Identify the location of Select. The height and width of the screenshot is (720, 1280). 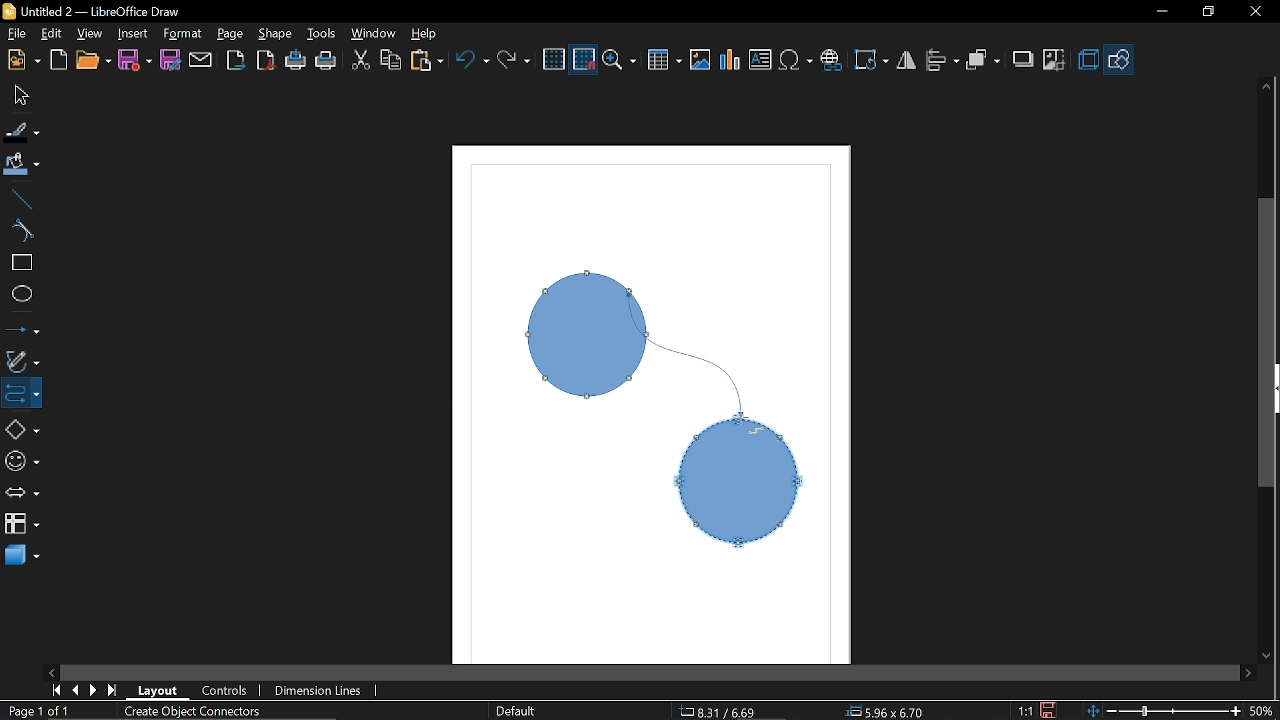
(22, 95).